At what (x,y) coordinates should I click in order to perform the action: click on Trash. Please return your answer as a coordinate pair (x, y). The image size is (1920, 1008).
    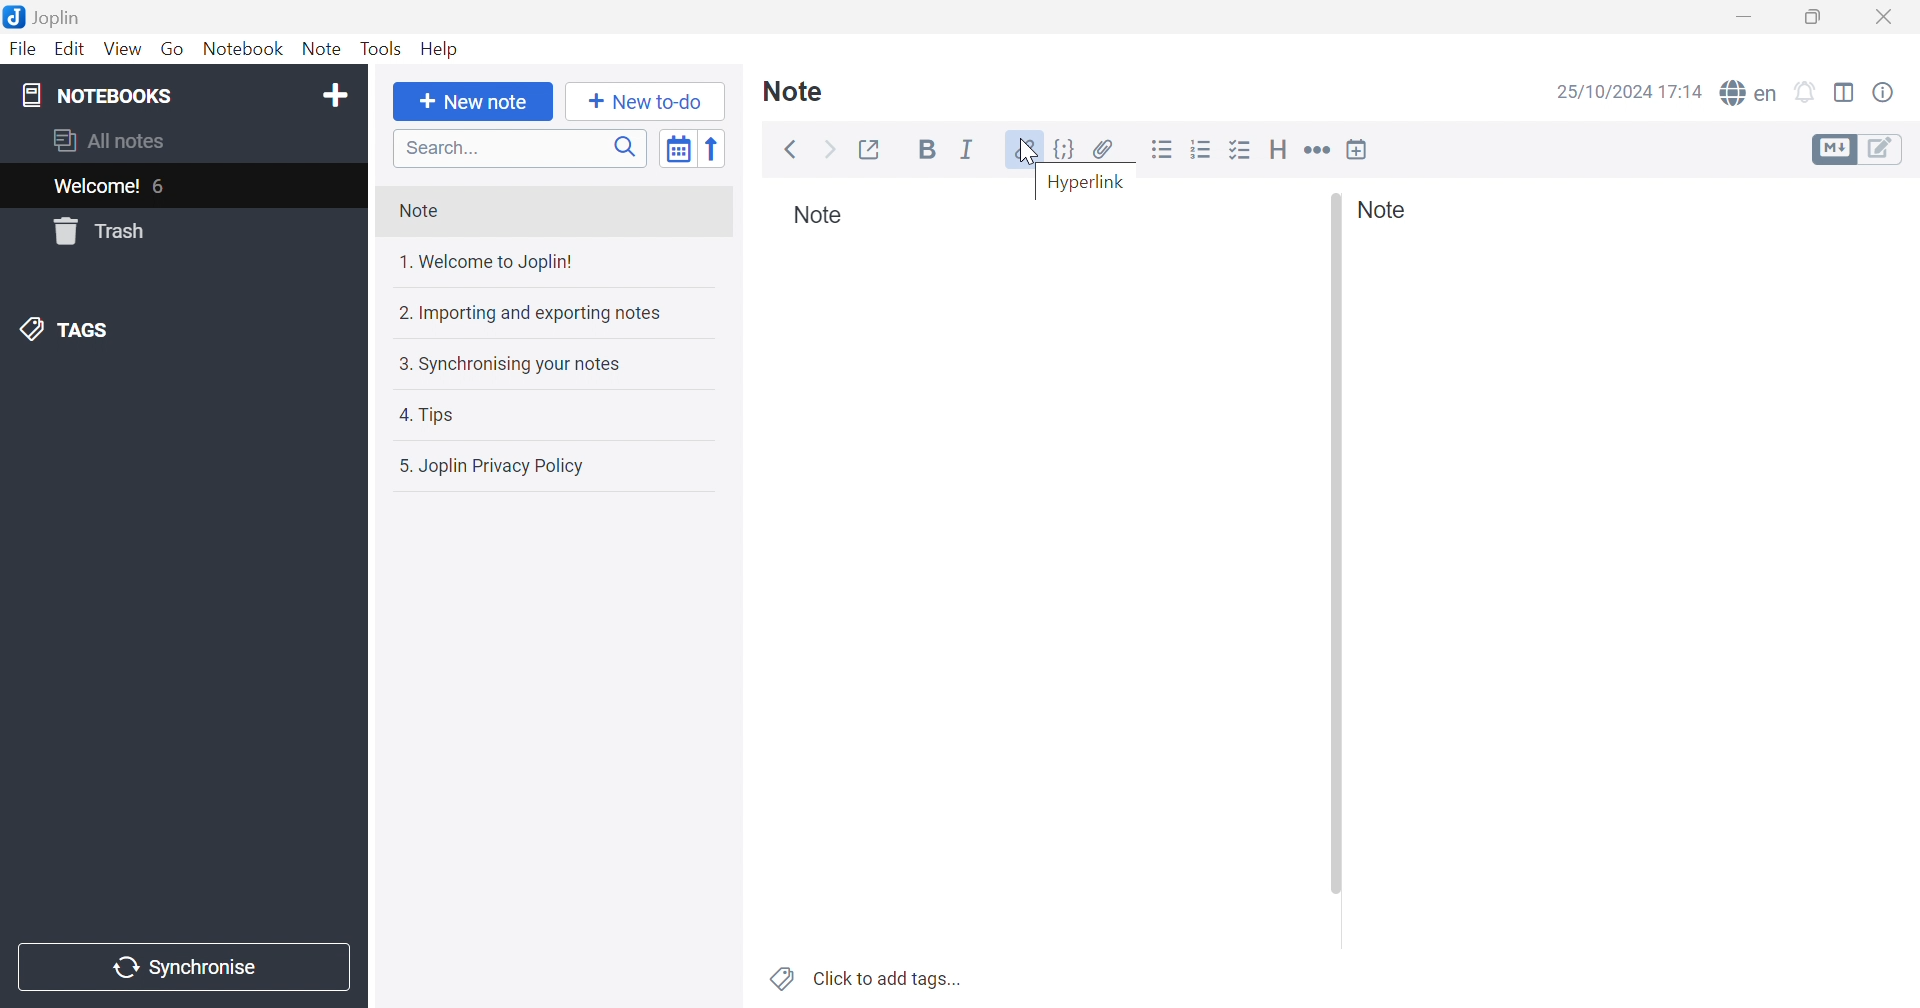
    Looking at the image, I should click on (179, 231).